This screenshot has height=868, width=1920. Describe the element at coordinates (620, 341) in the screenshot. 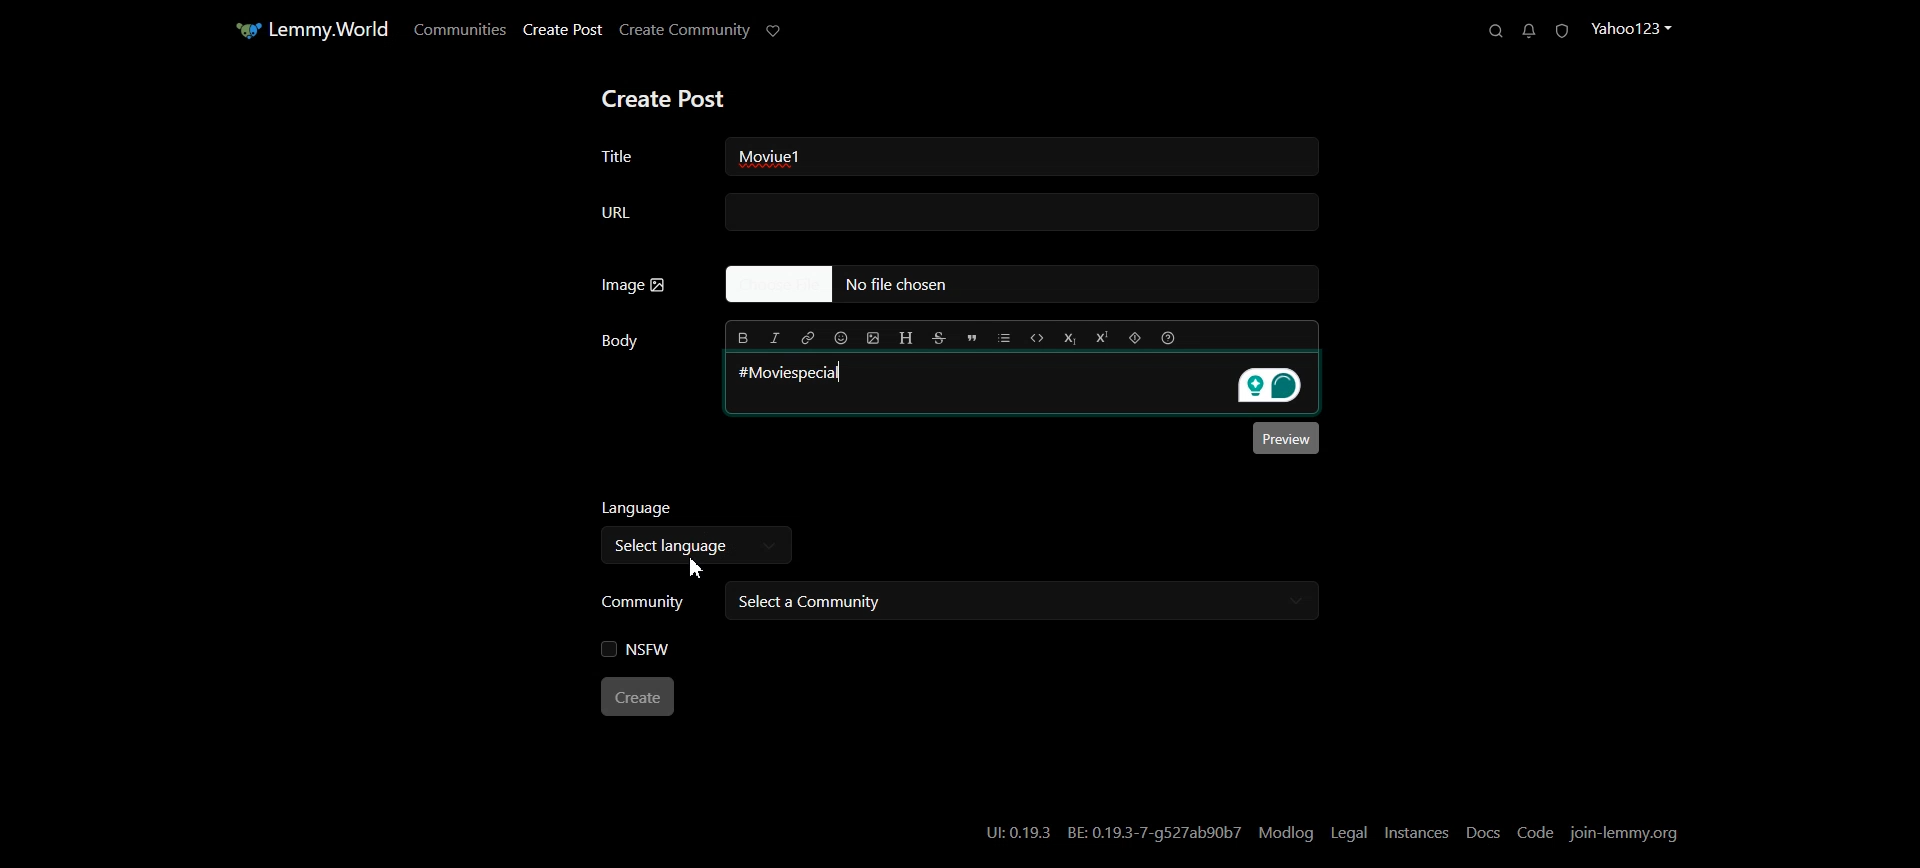

I see `Body` at that location.